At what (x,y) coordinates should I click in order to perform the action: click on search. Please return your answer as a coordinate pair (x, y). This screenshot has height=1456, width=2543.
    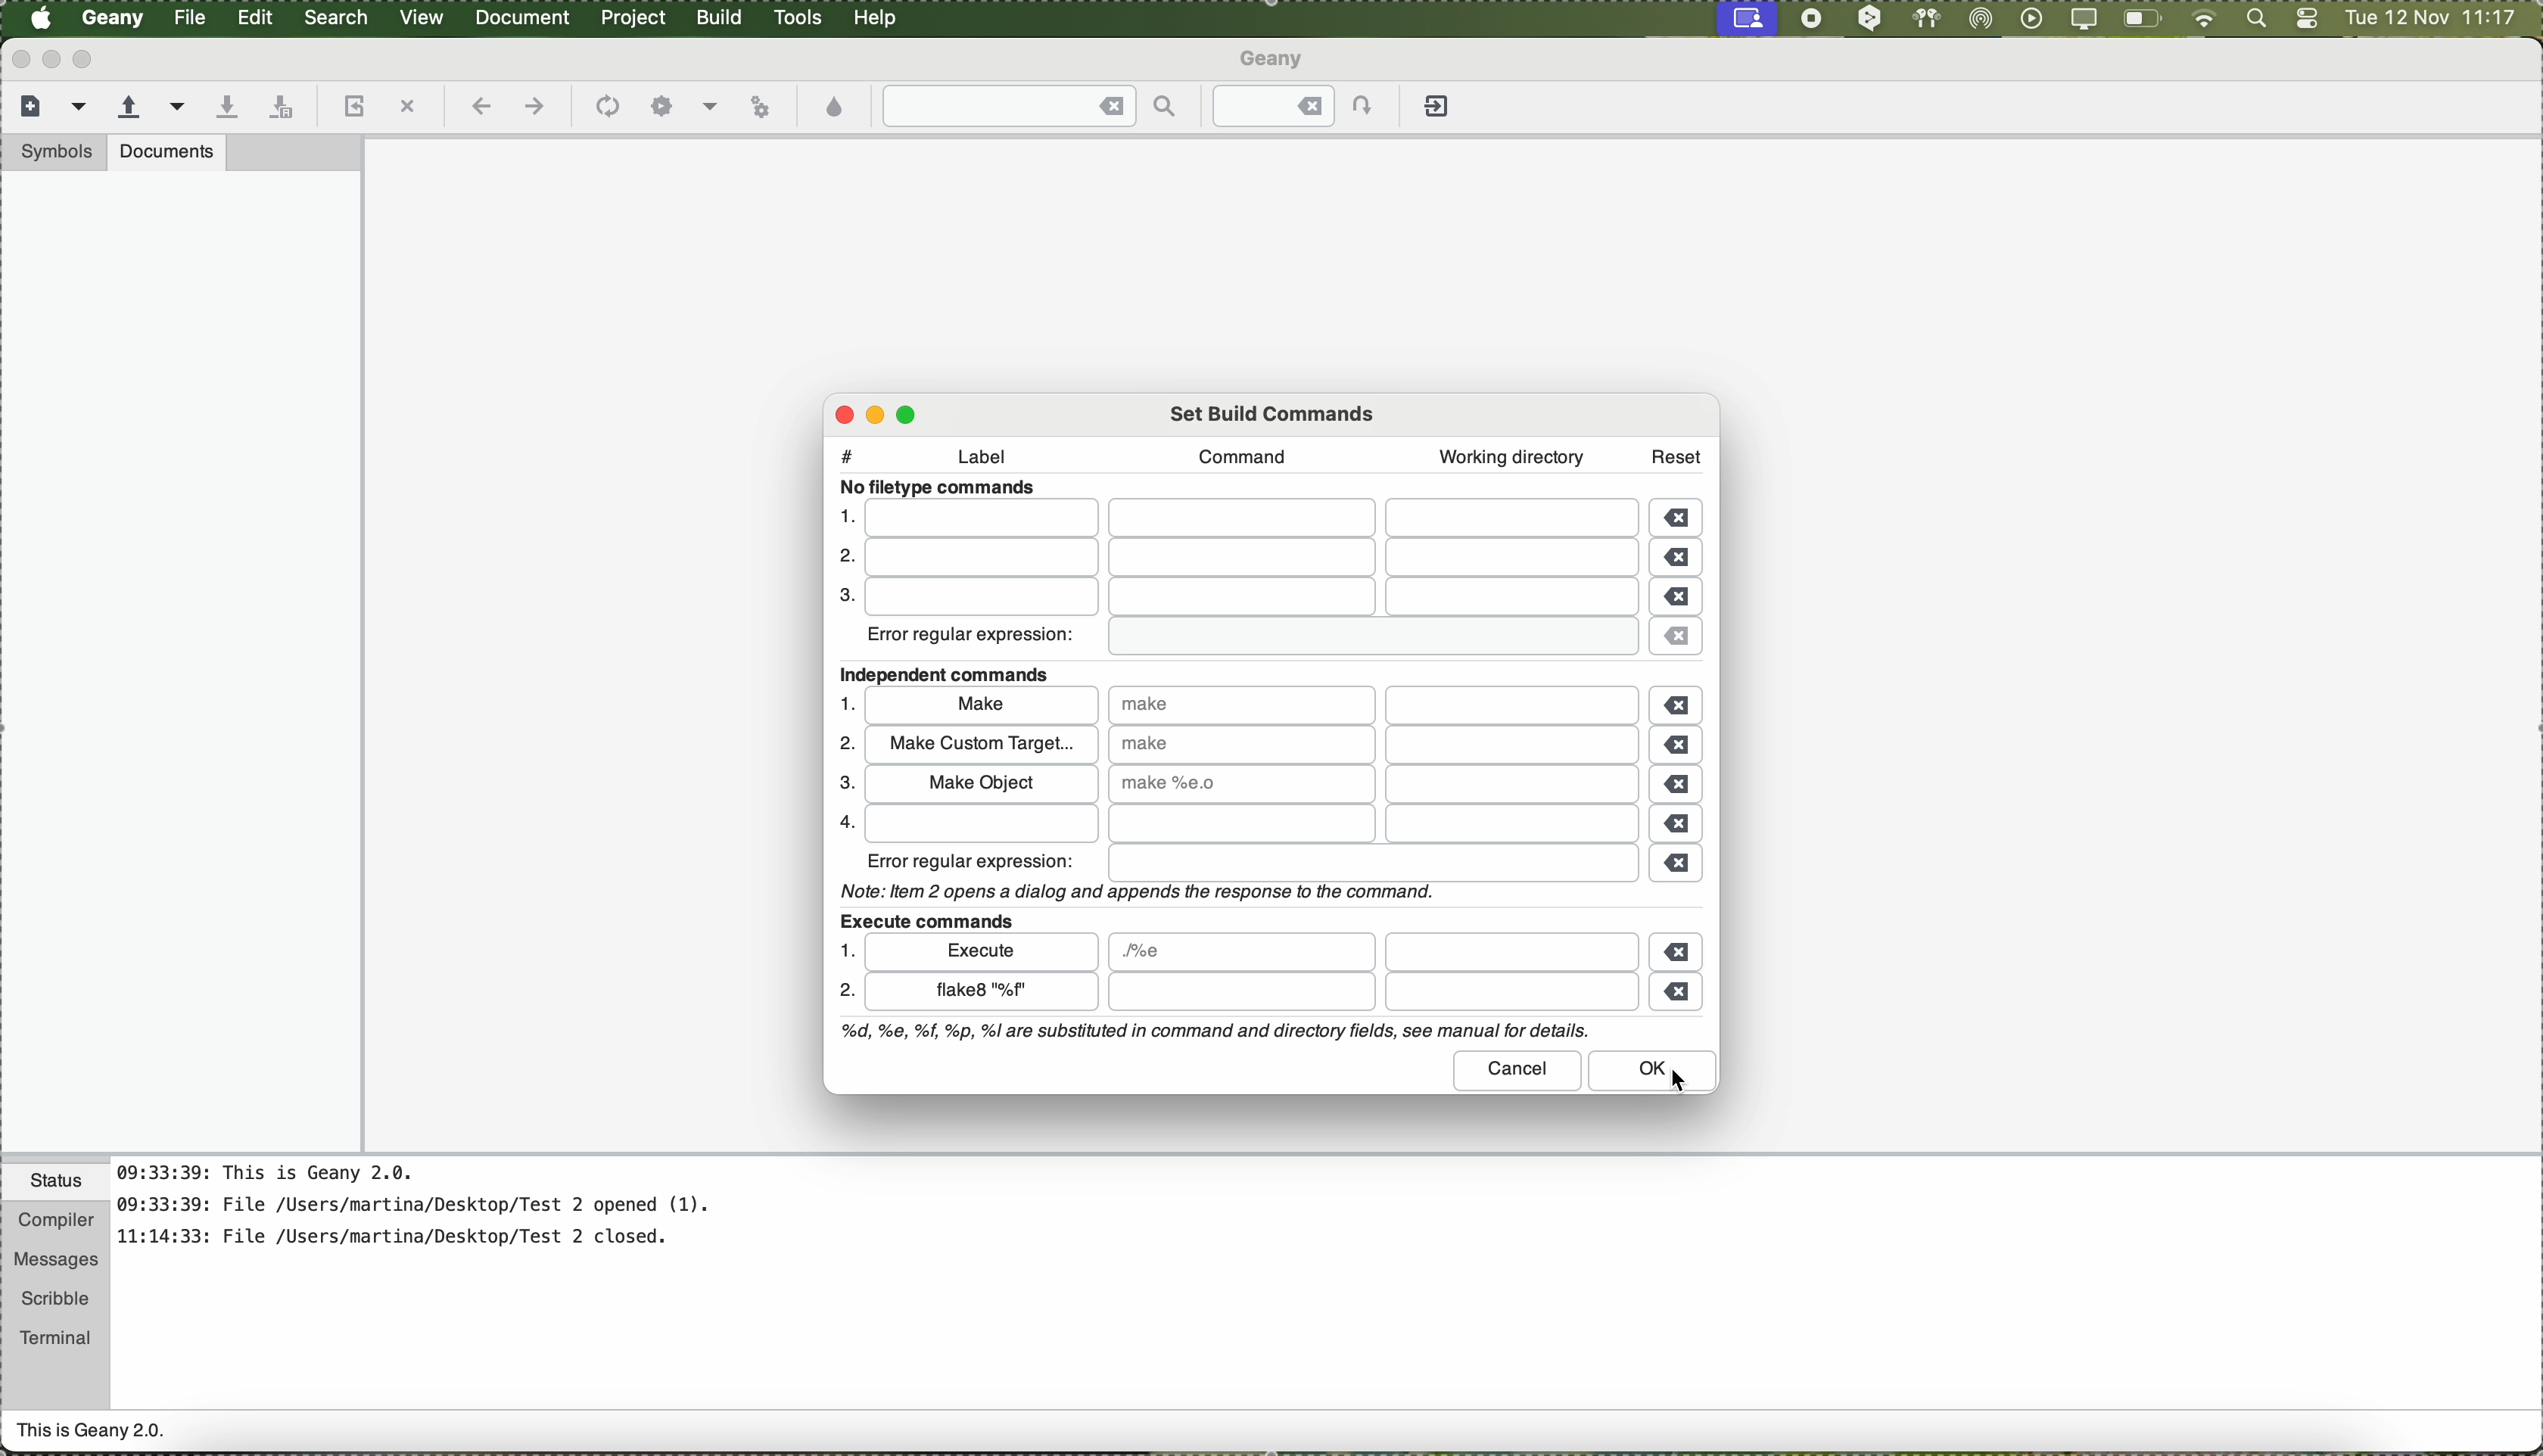
    Looking at the image, I should click on (338, 18).